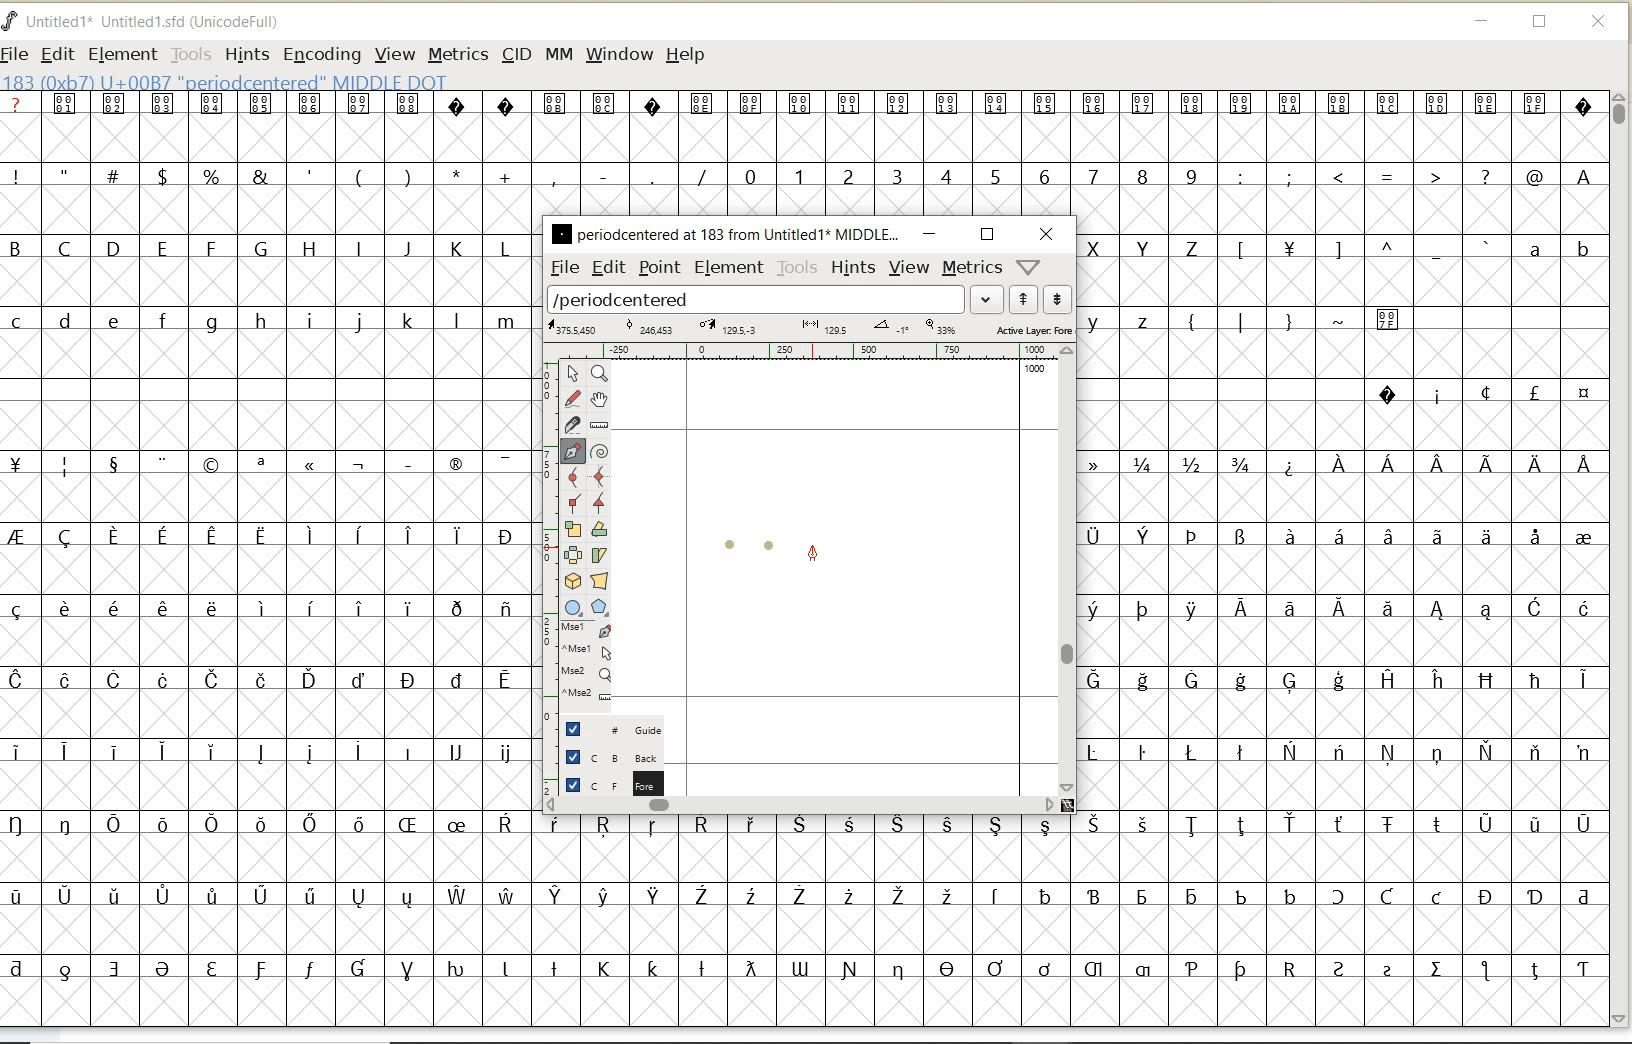  I want to click on HELP, so click(685, 53).